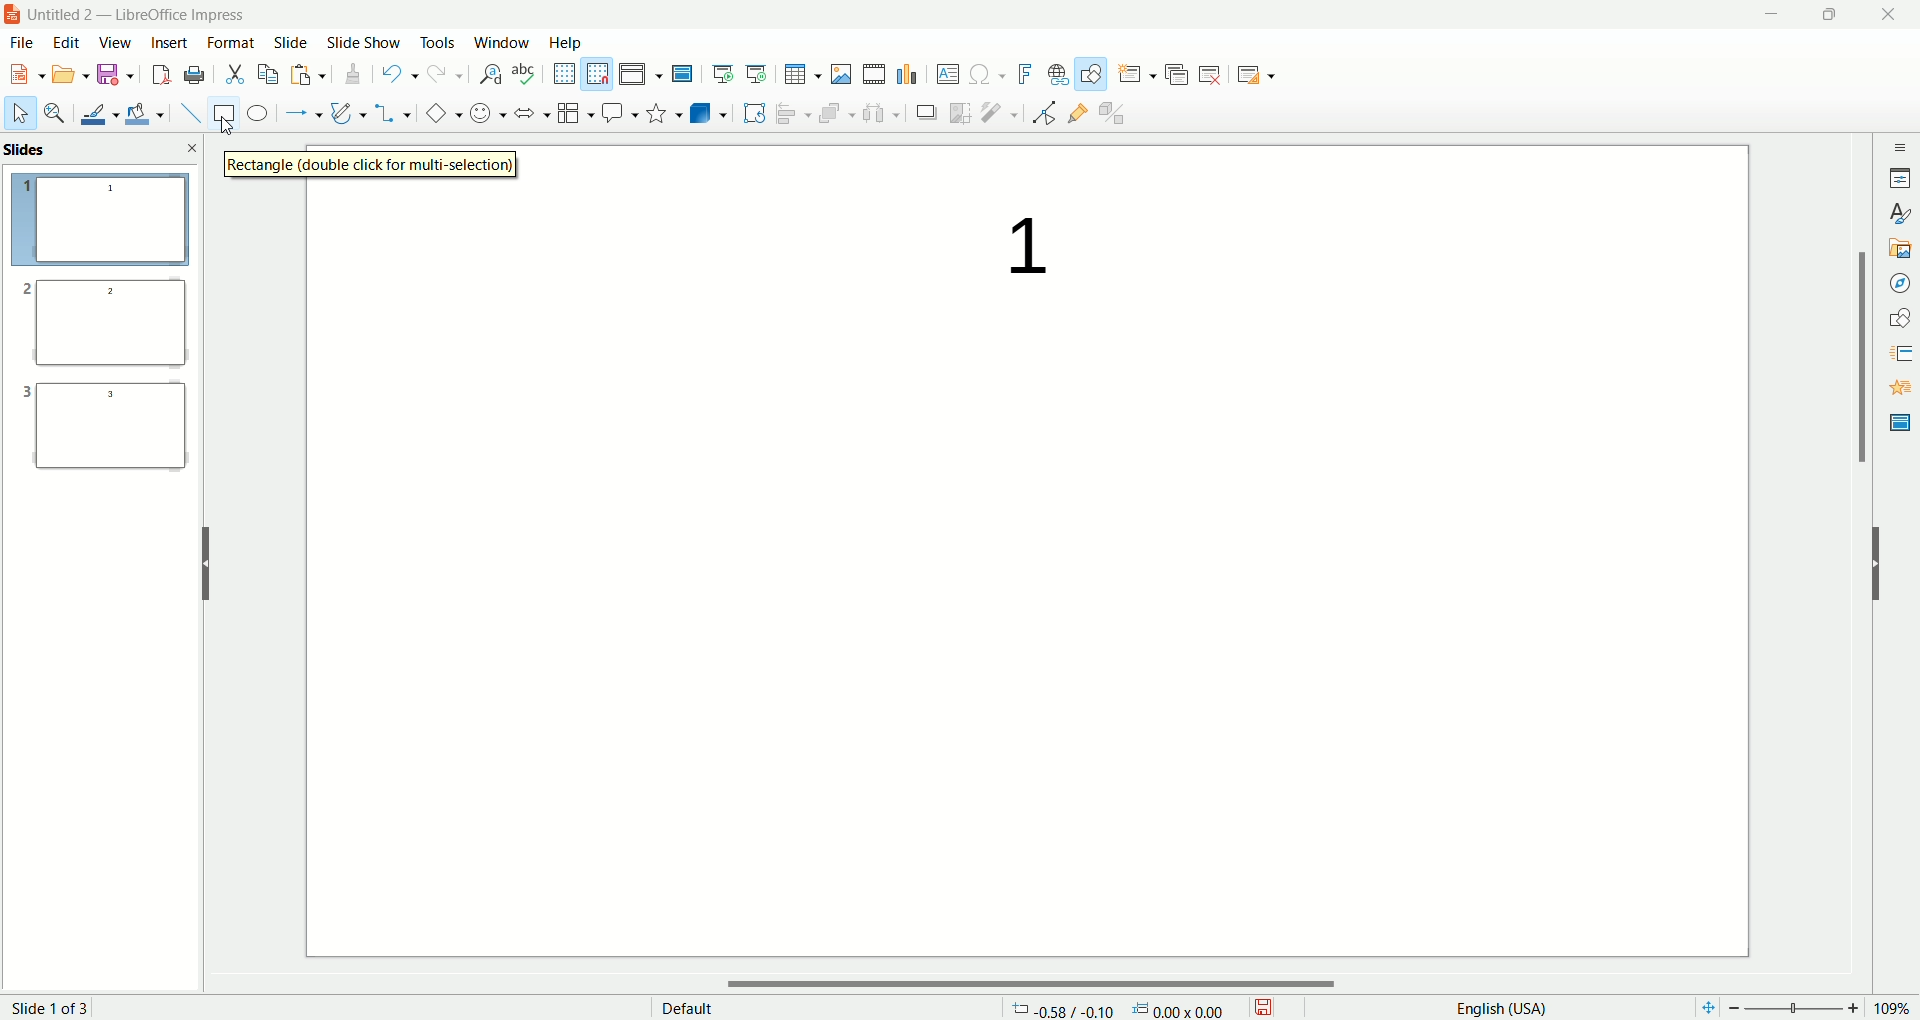  I want to click on text, so click(1010, 248).